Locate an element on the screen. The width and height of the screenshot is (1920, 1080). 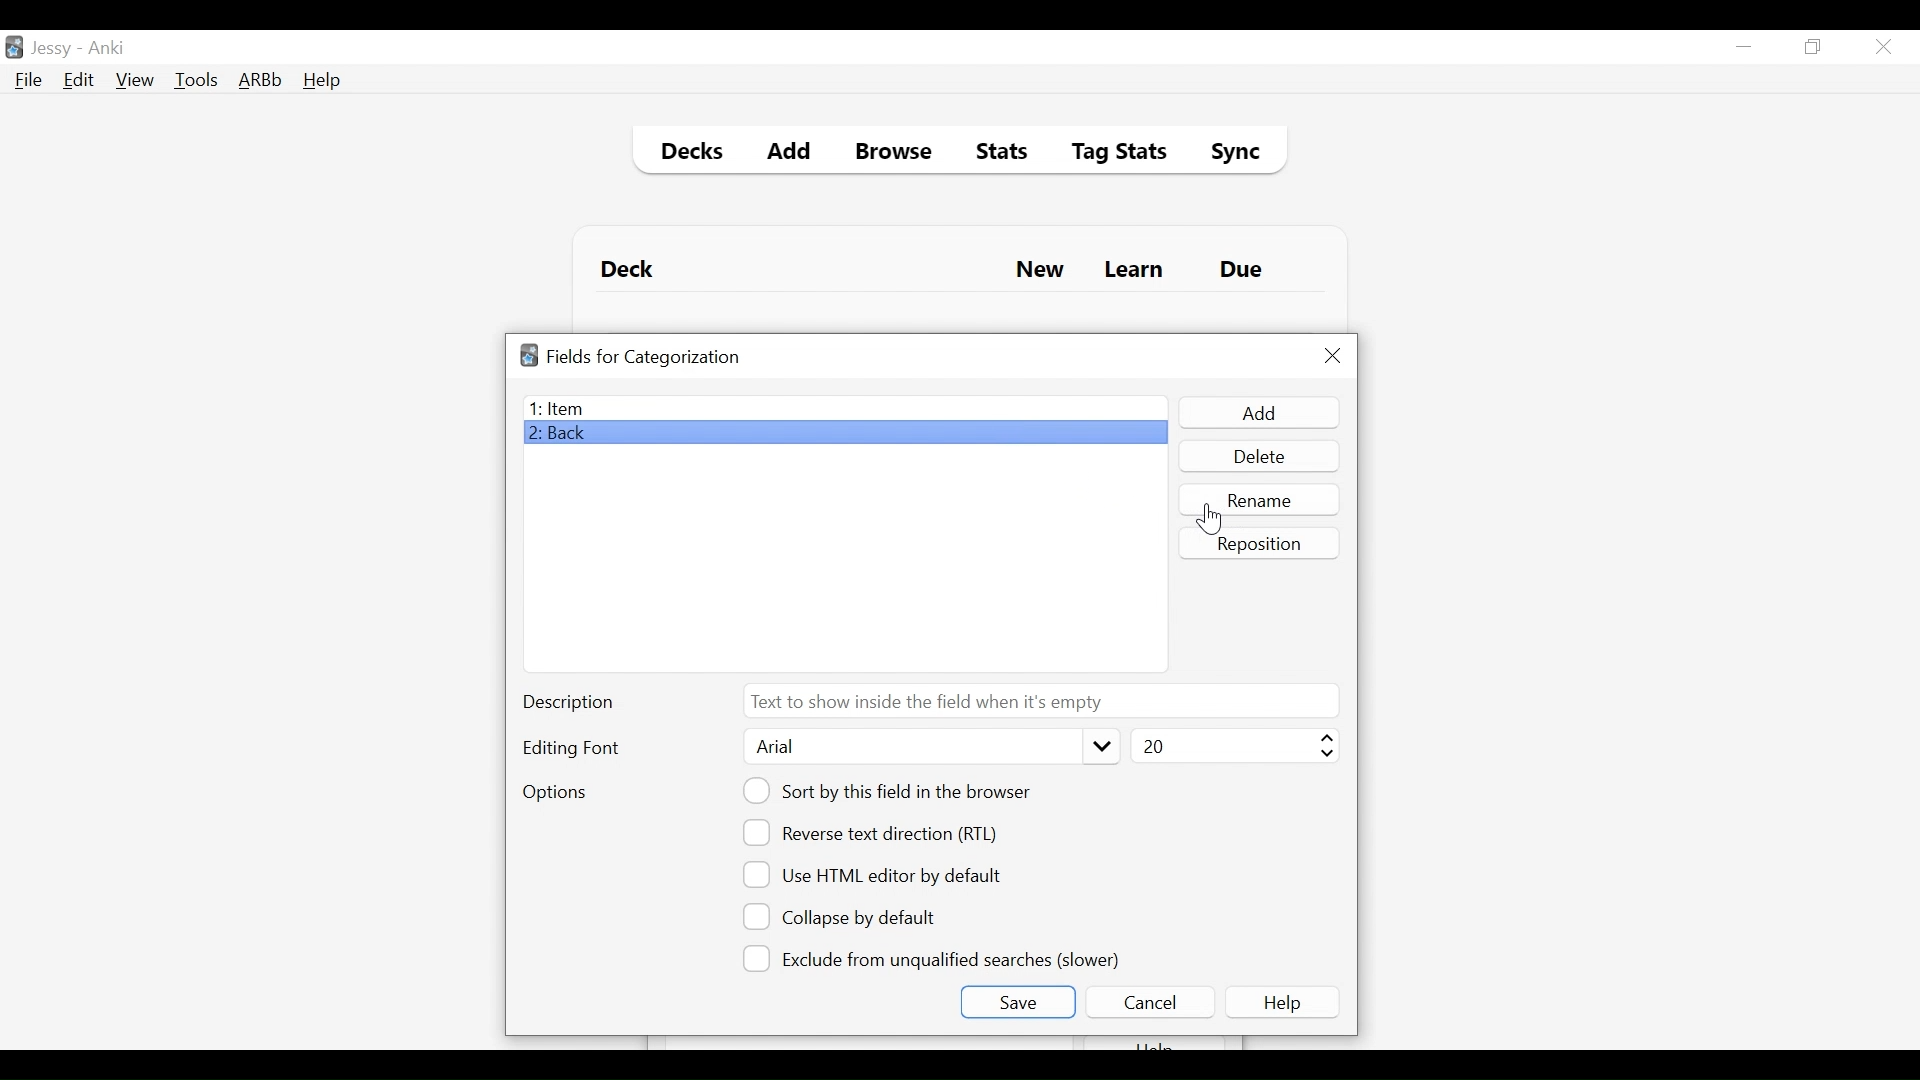
Front is located at coordinates (844, 408).